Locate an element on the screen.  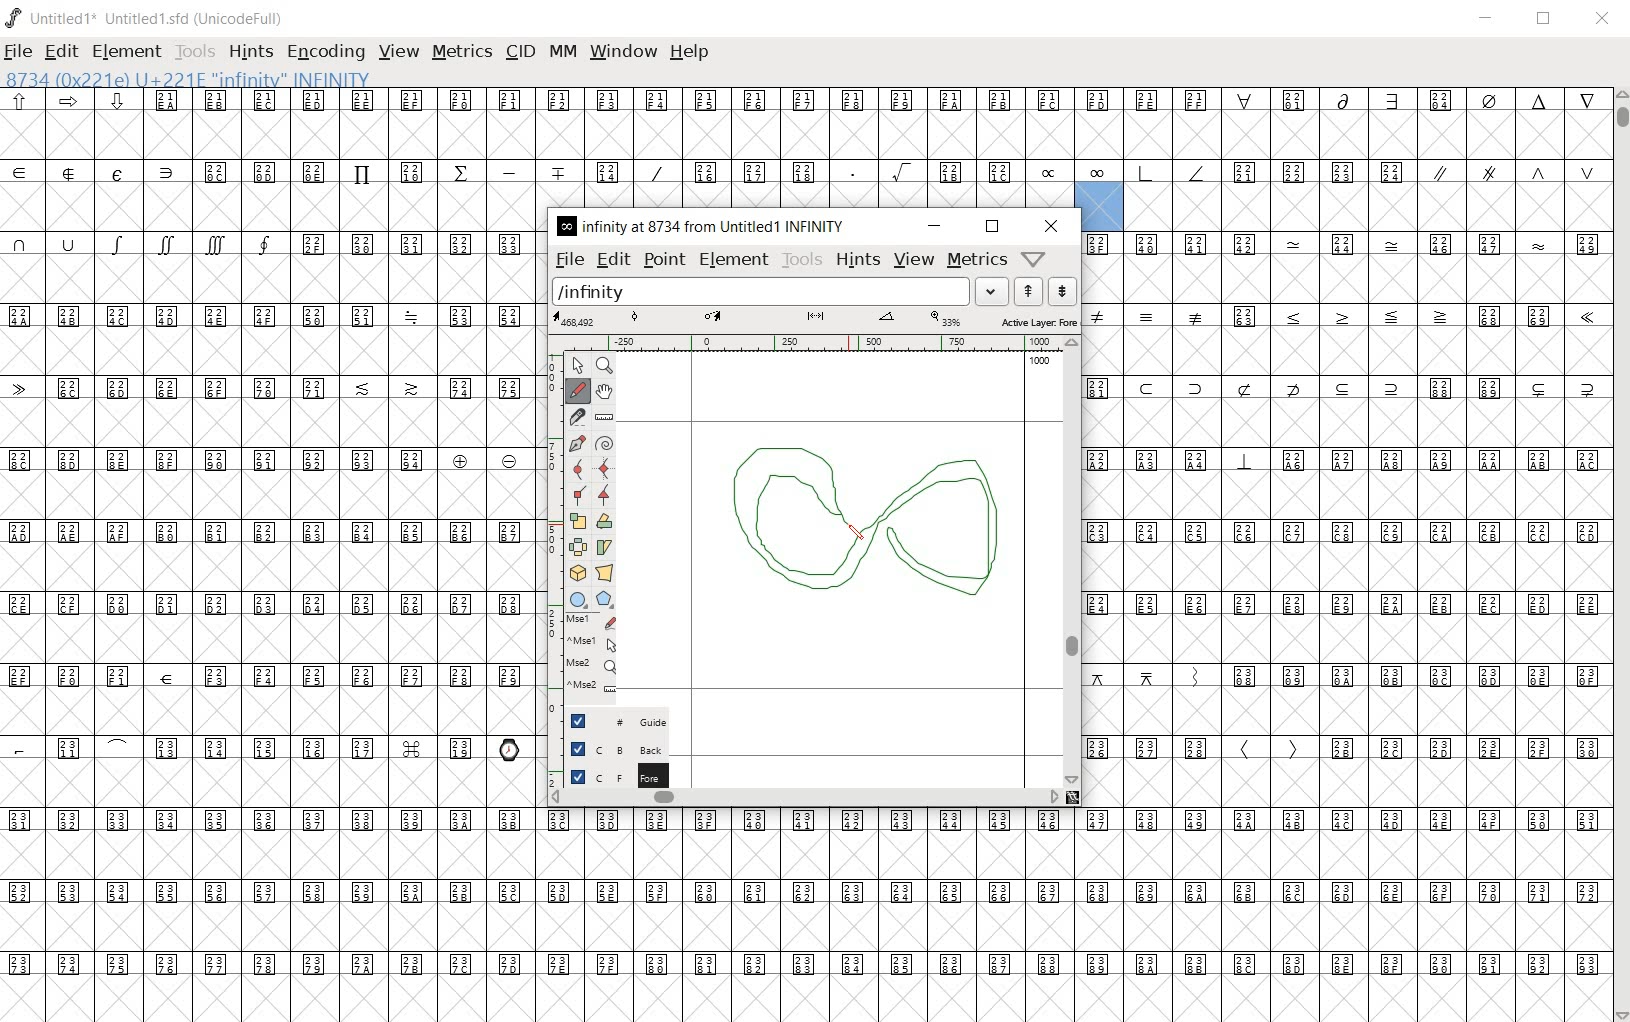
change whether spiro is active or not is located at coordinates (604, 442).